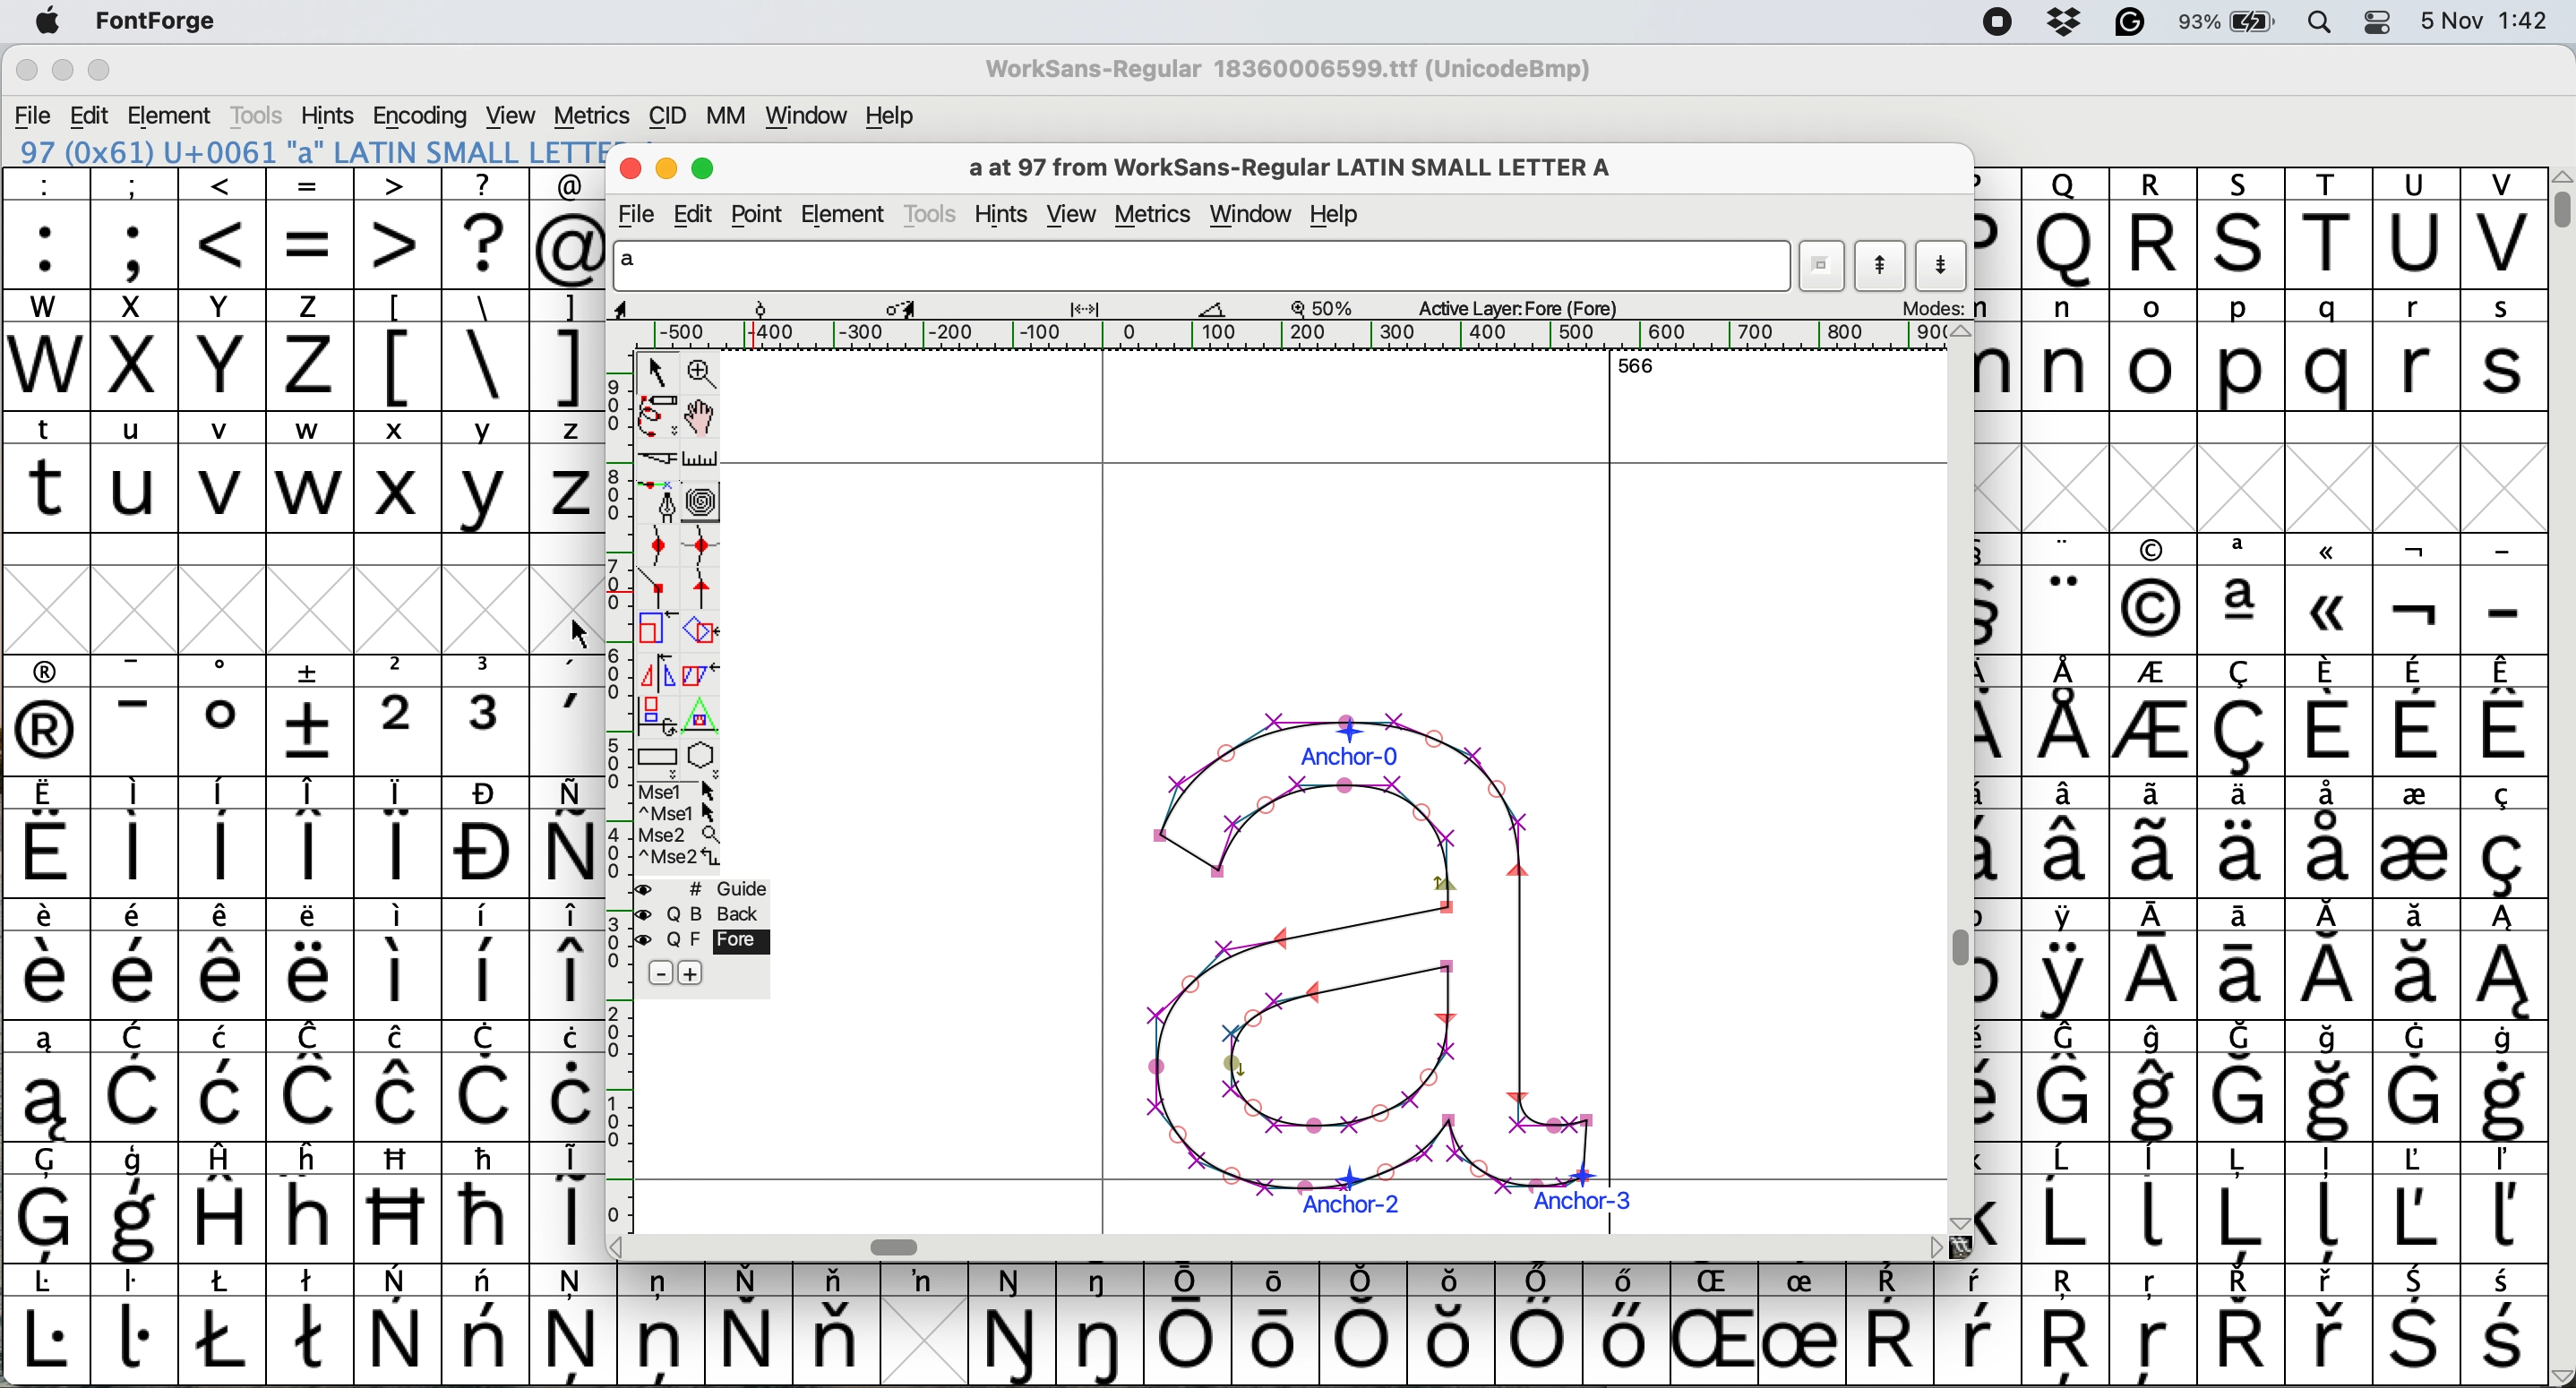 This screenshot has width=2576, height=1388. Describe the element at coordinates (659, 718) in the screenshot. I see `rotat object in 3d and project back to plane` at that location.